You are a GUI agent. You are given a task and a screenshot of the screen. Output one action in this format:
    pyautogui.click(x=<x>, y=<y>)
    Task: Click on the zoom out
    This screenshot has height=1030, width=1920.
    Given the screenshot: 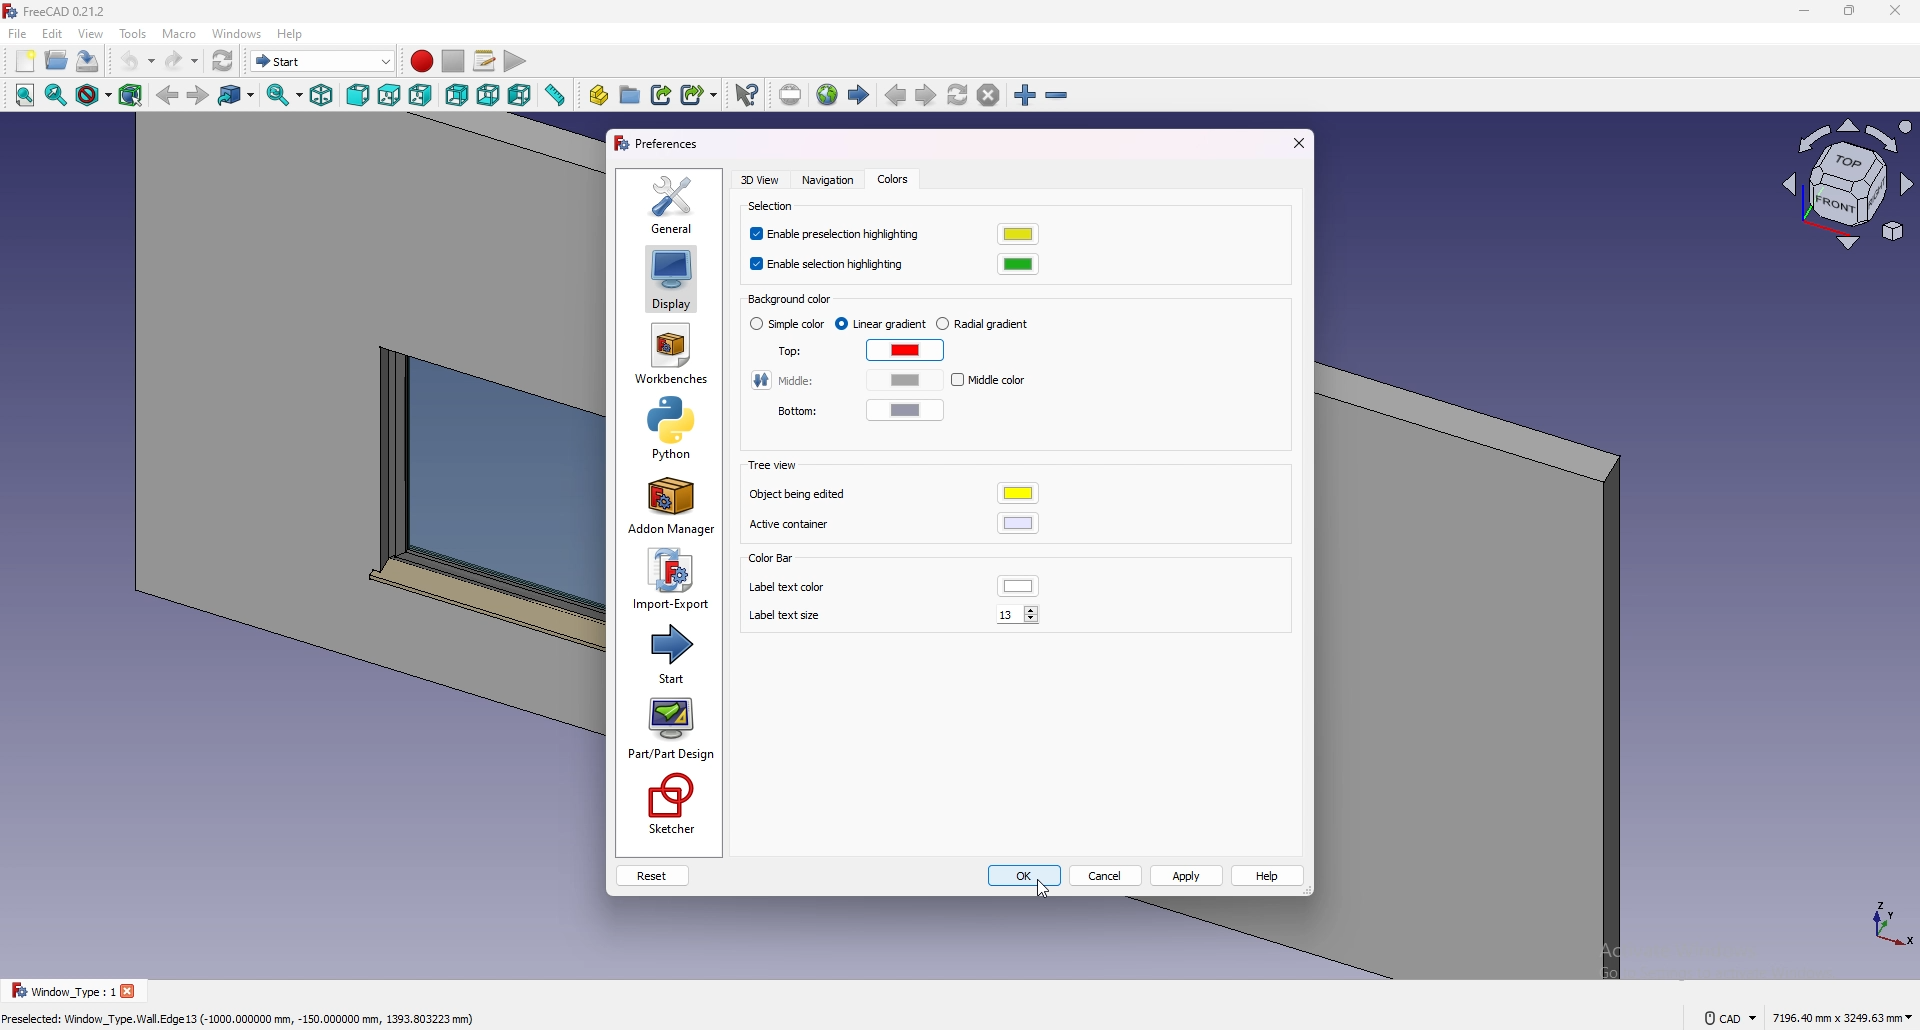 What is the action you would take?
    pyautogui.click(x=1057, y=96)
    